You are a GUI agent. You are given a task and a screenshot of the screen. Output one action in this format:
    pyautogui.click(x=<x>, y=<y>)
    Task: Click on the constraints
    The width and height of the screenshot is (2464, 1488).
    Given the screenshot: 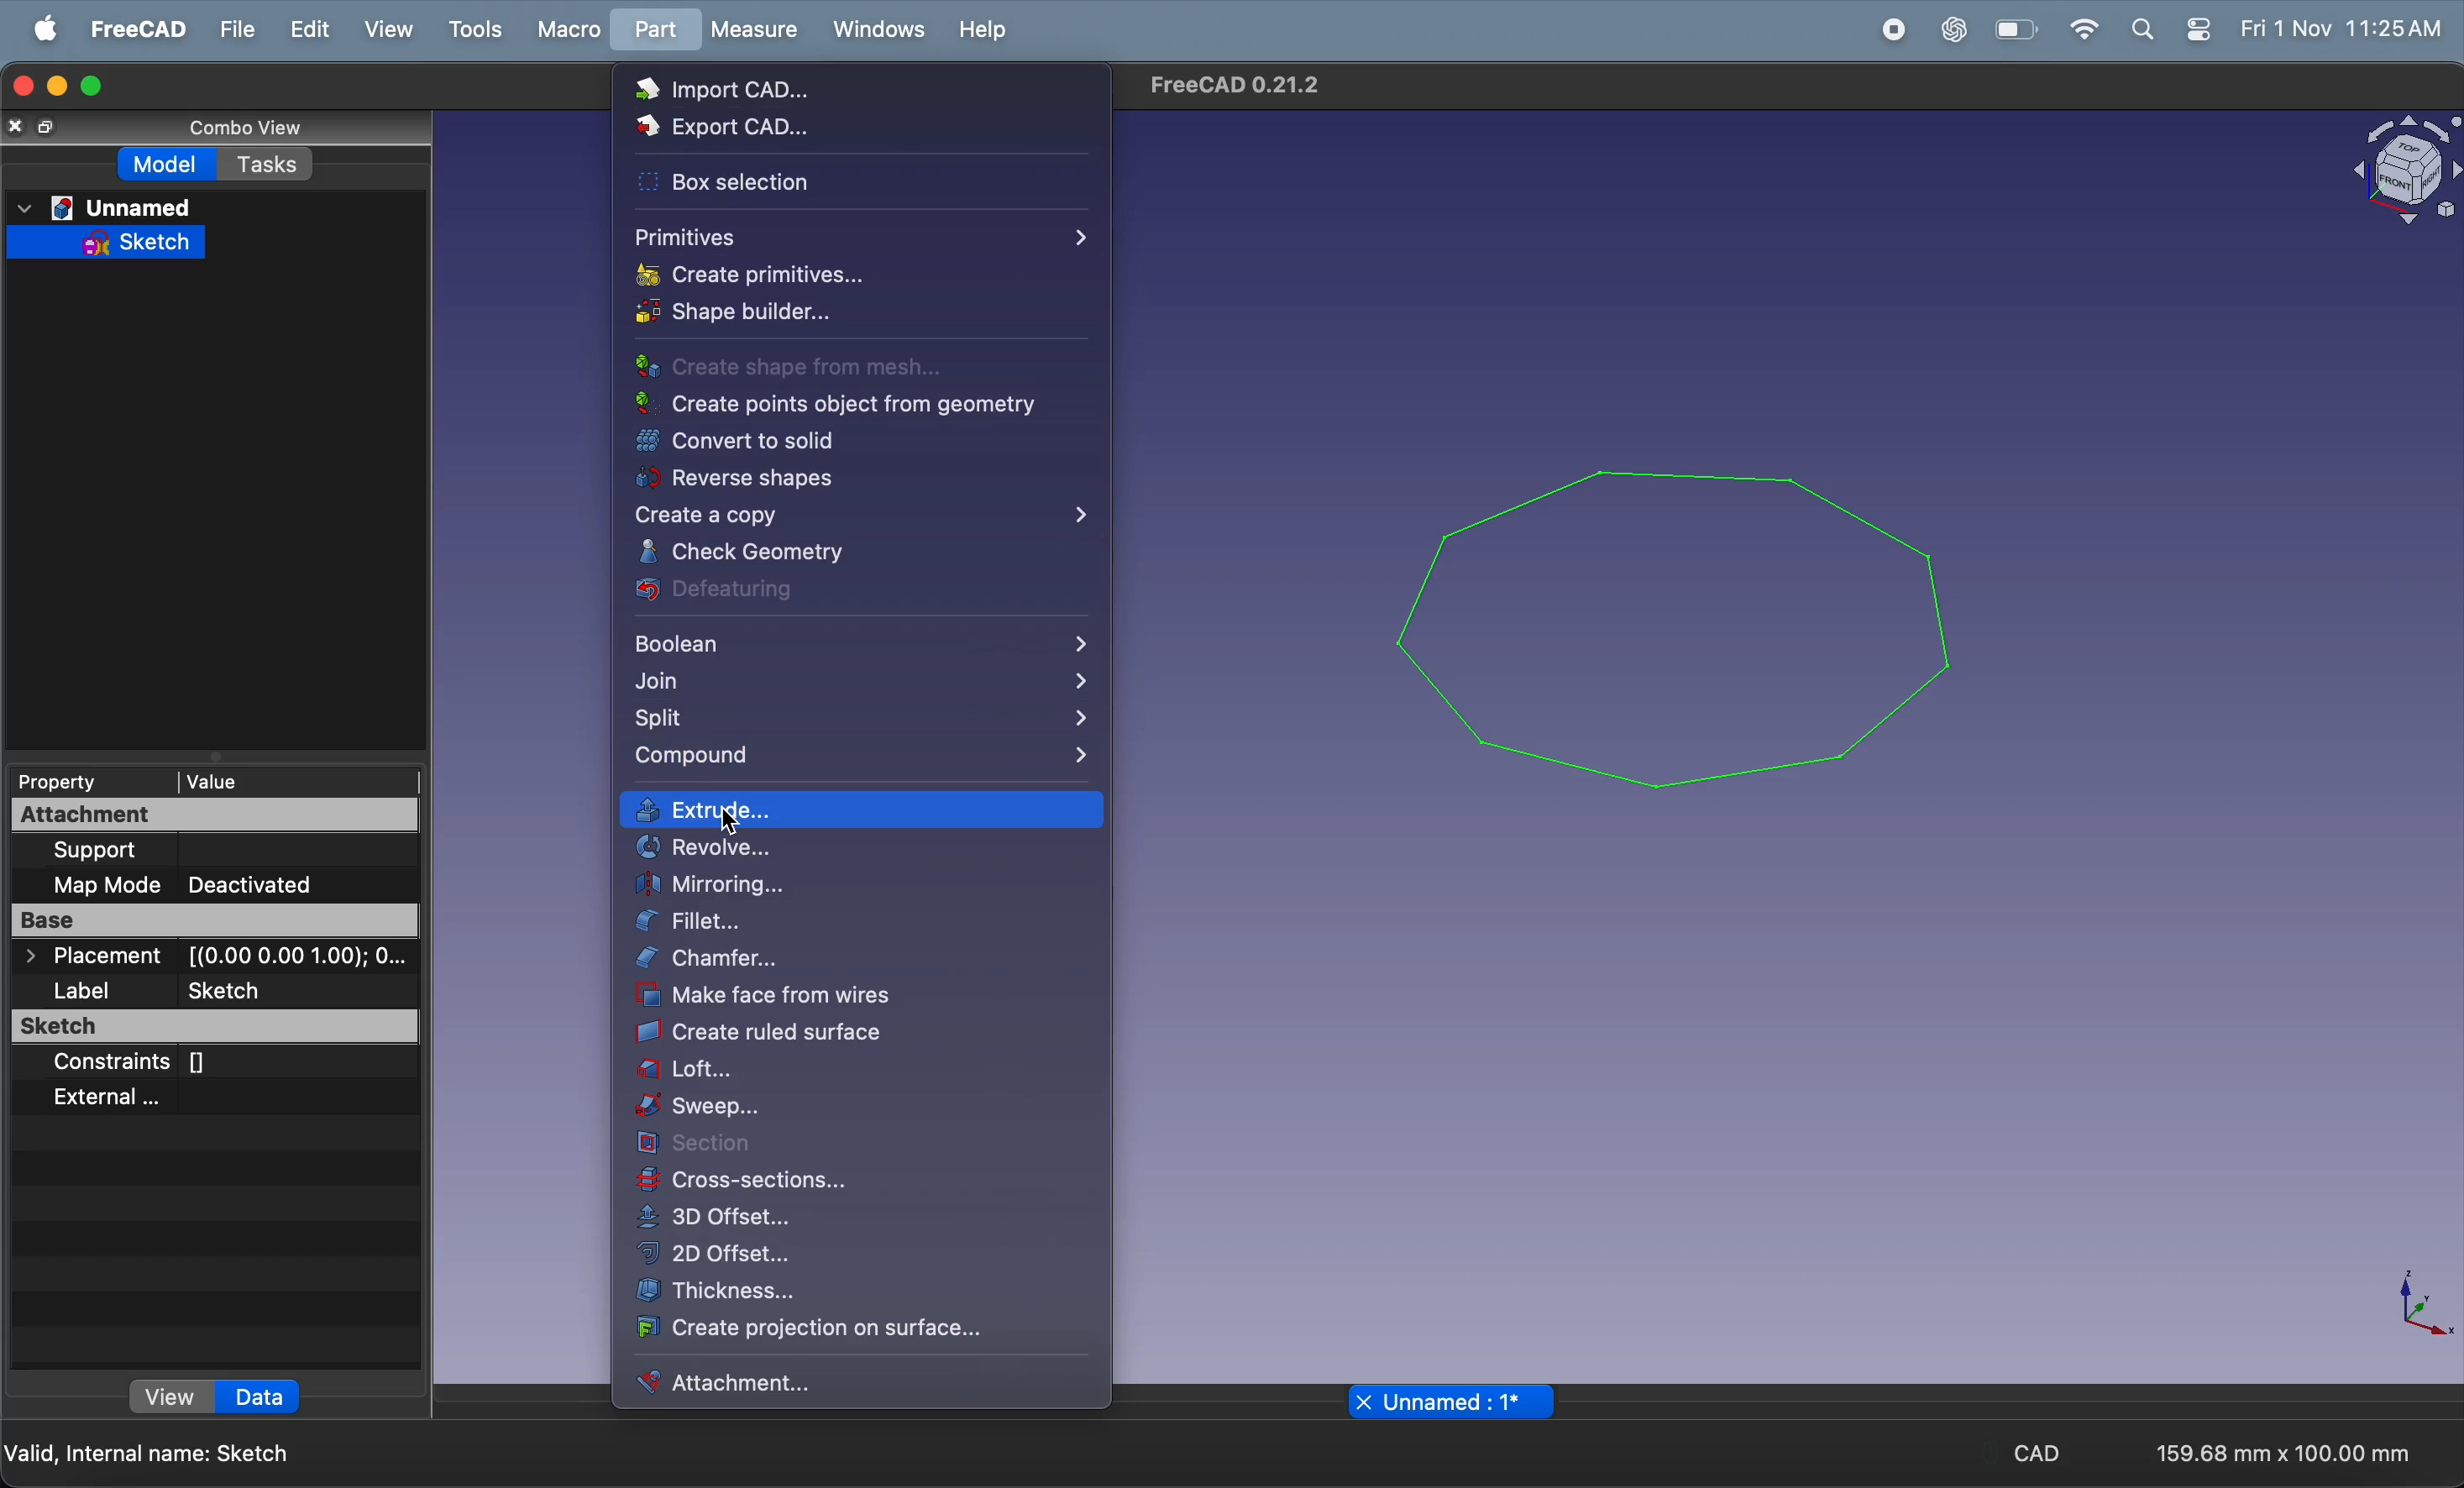 What is the action you would take?
    pyautogui.click(x=170, y=1059)
    